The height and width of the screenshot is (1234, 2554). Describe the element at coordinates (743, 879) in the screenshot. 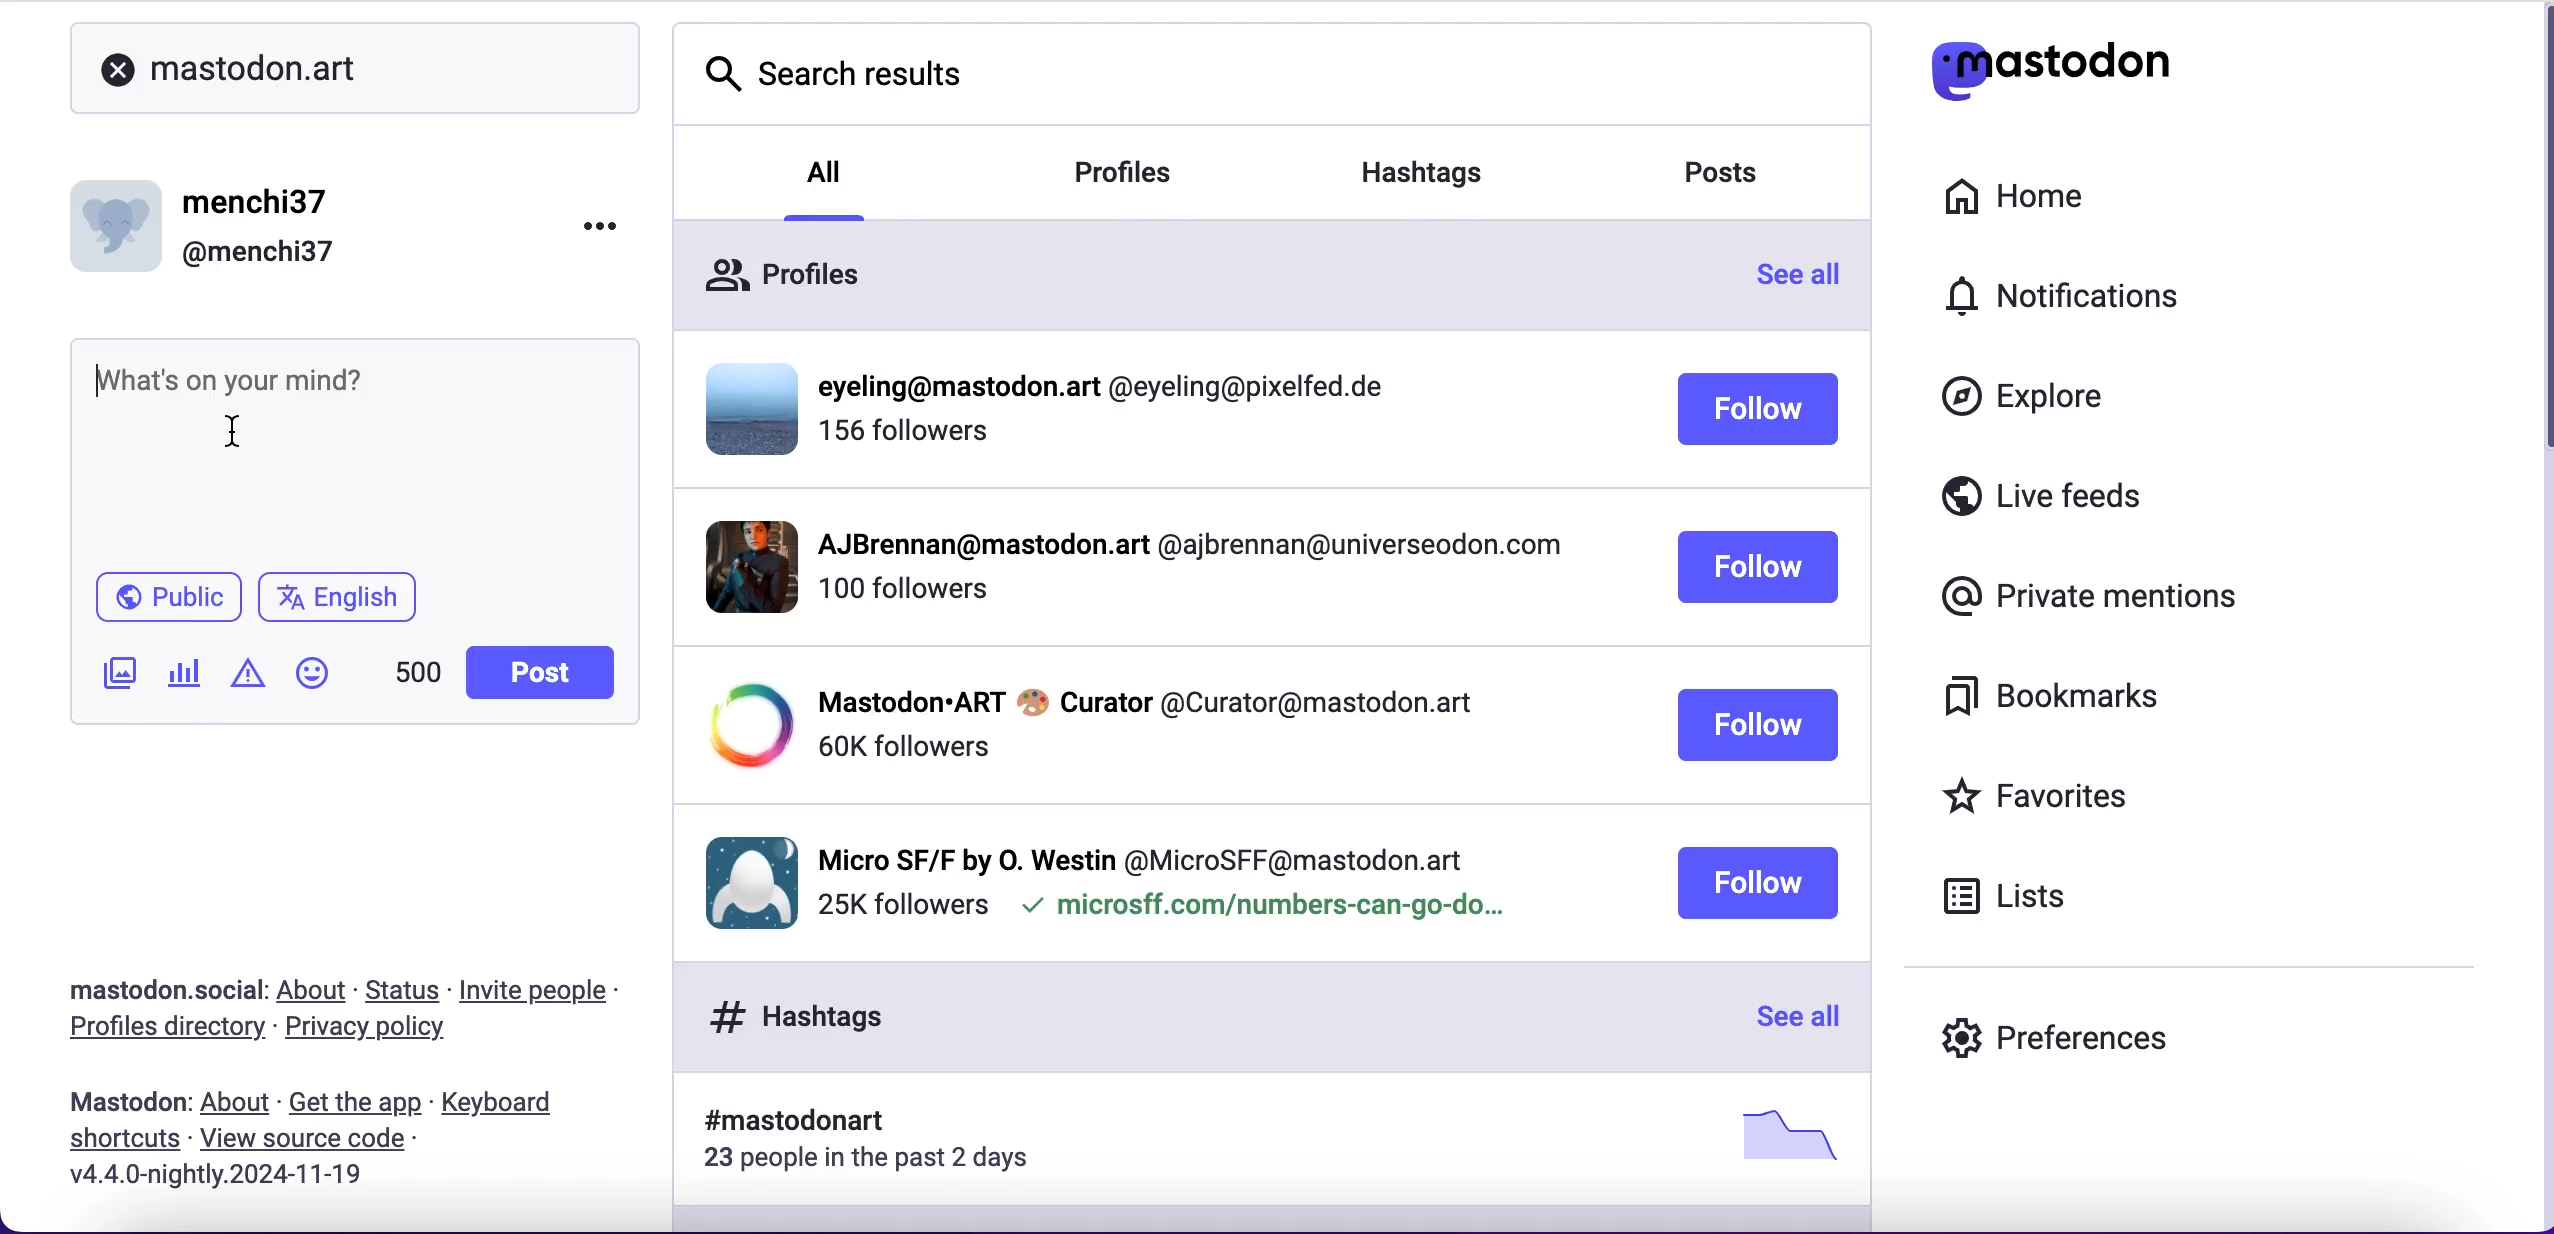

I see `display picture` at that location.